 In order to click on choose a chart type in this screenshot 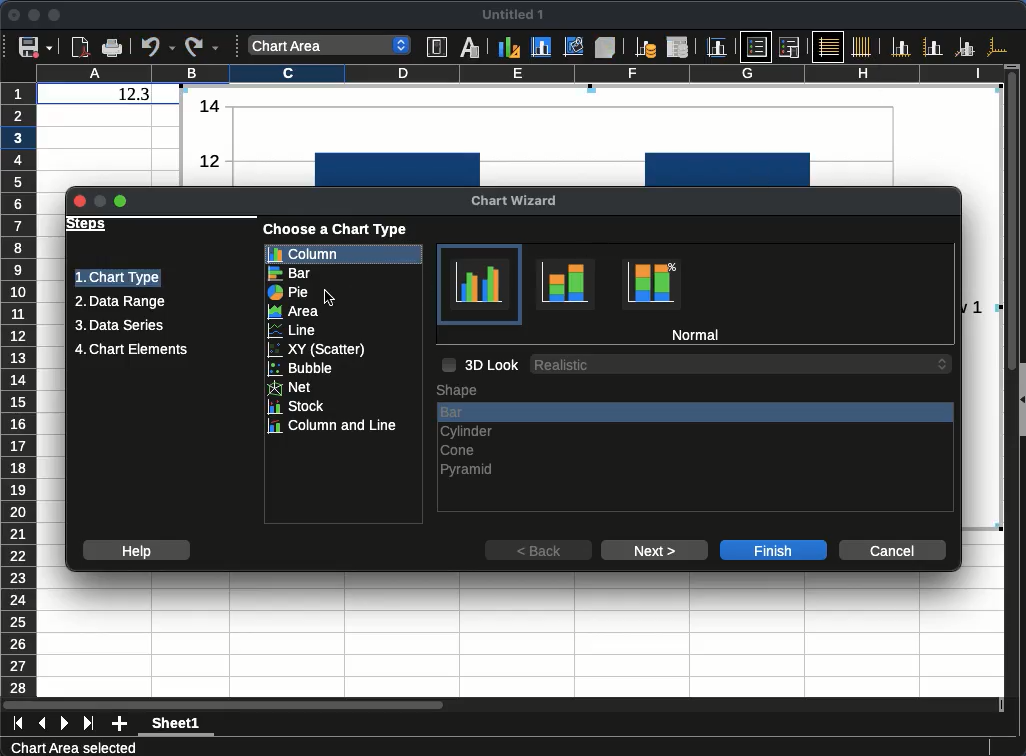, I will do `click(337, 230)`.